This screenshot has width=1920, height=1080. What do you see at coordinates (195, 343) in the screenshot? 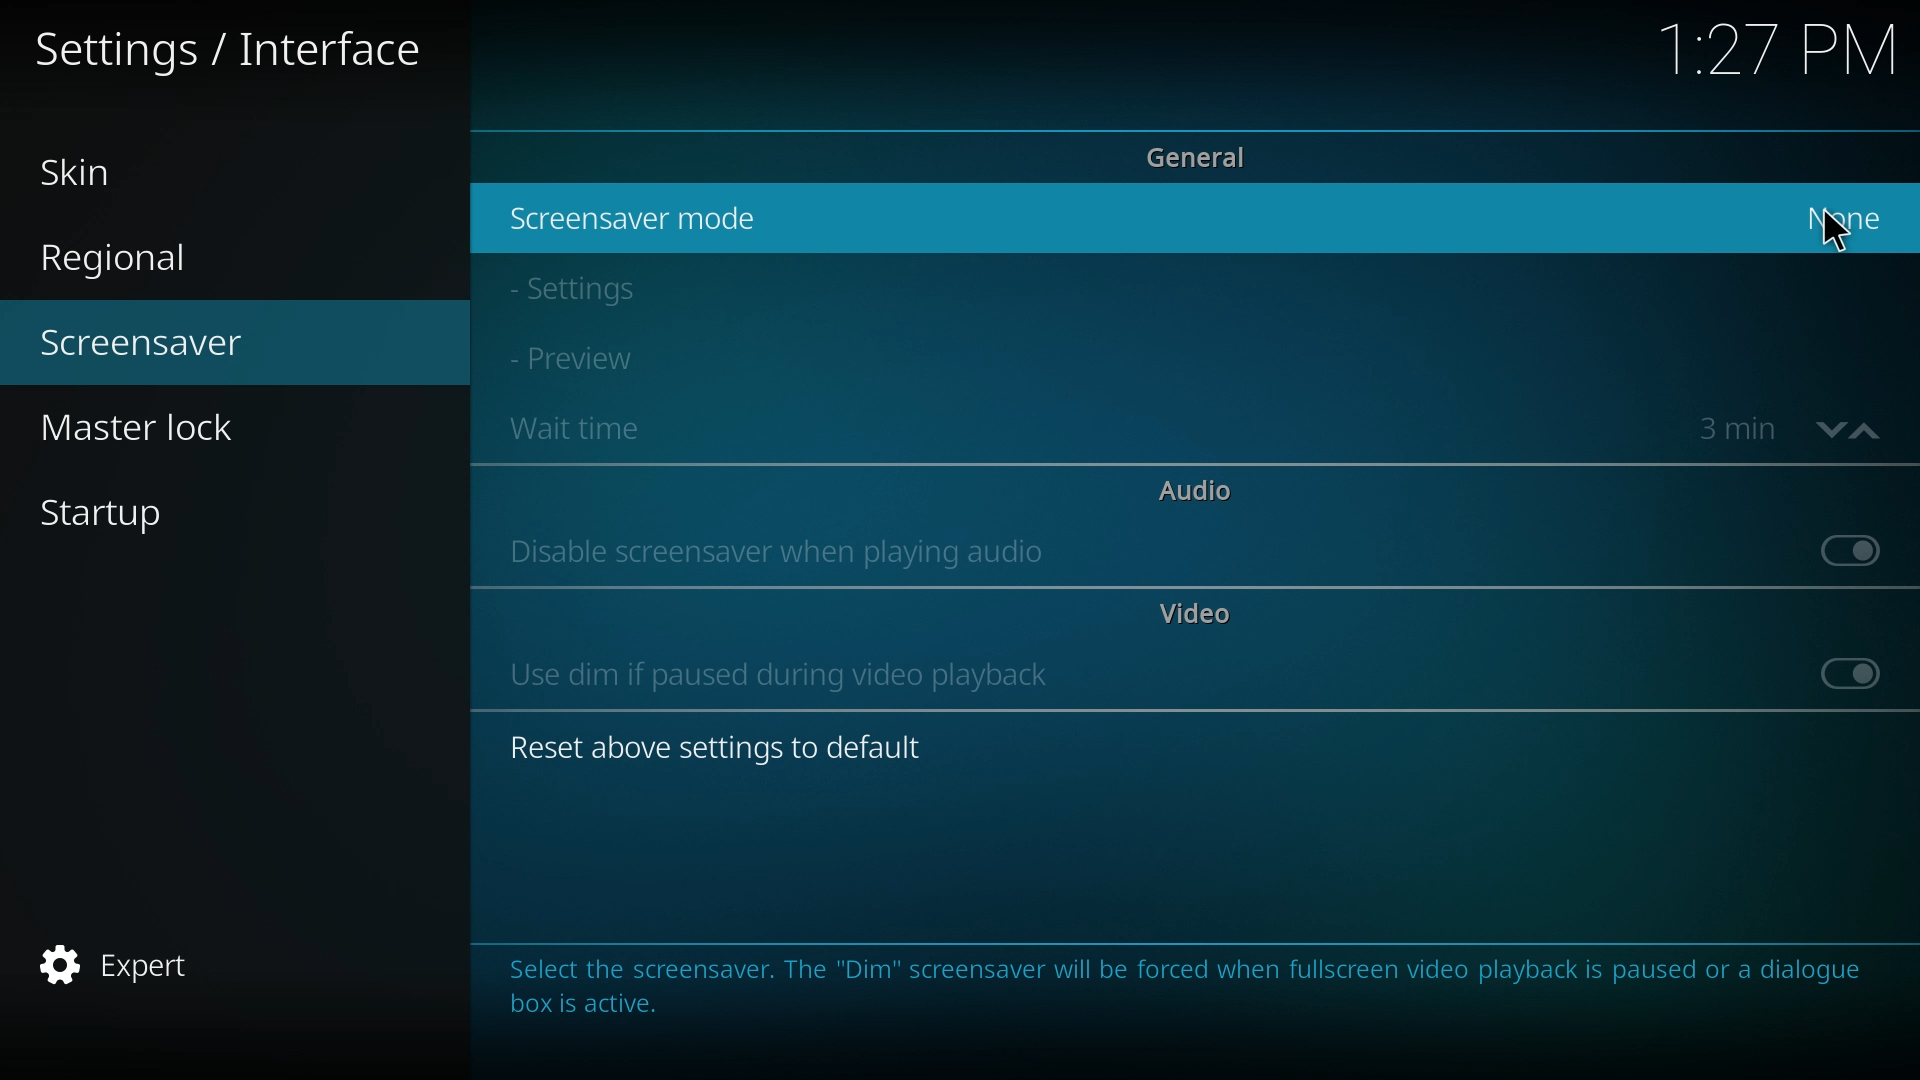
I see `screensaver` at bounding box center [195, 343].